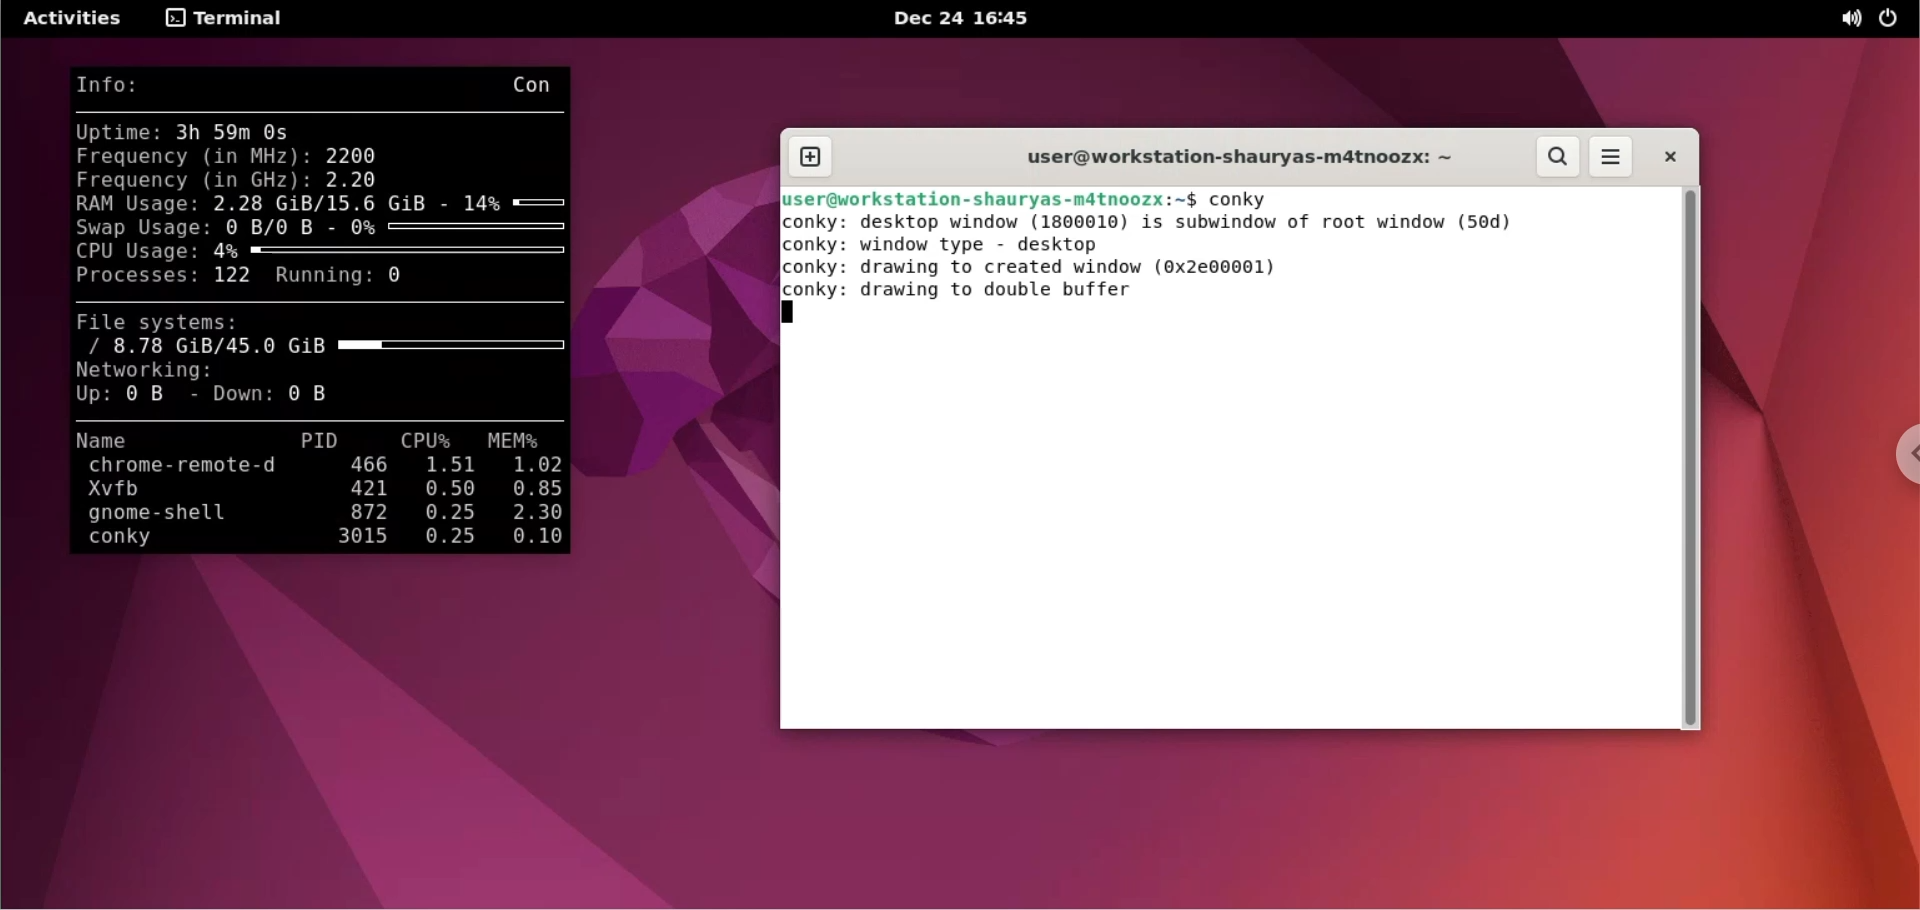 This screenshot has width=1920, height=910. What do you see at coordinates (75, 21) in the screenshot?
I see `Activities ` at bounding box center [75, 21].